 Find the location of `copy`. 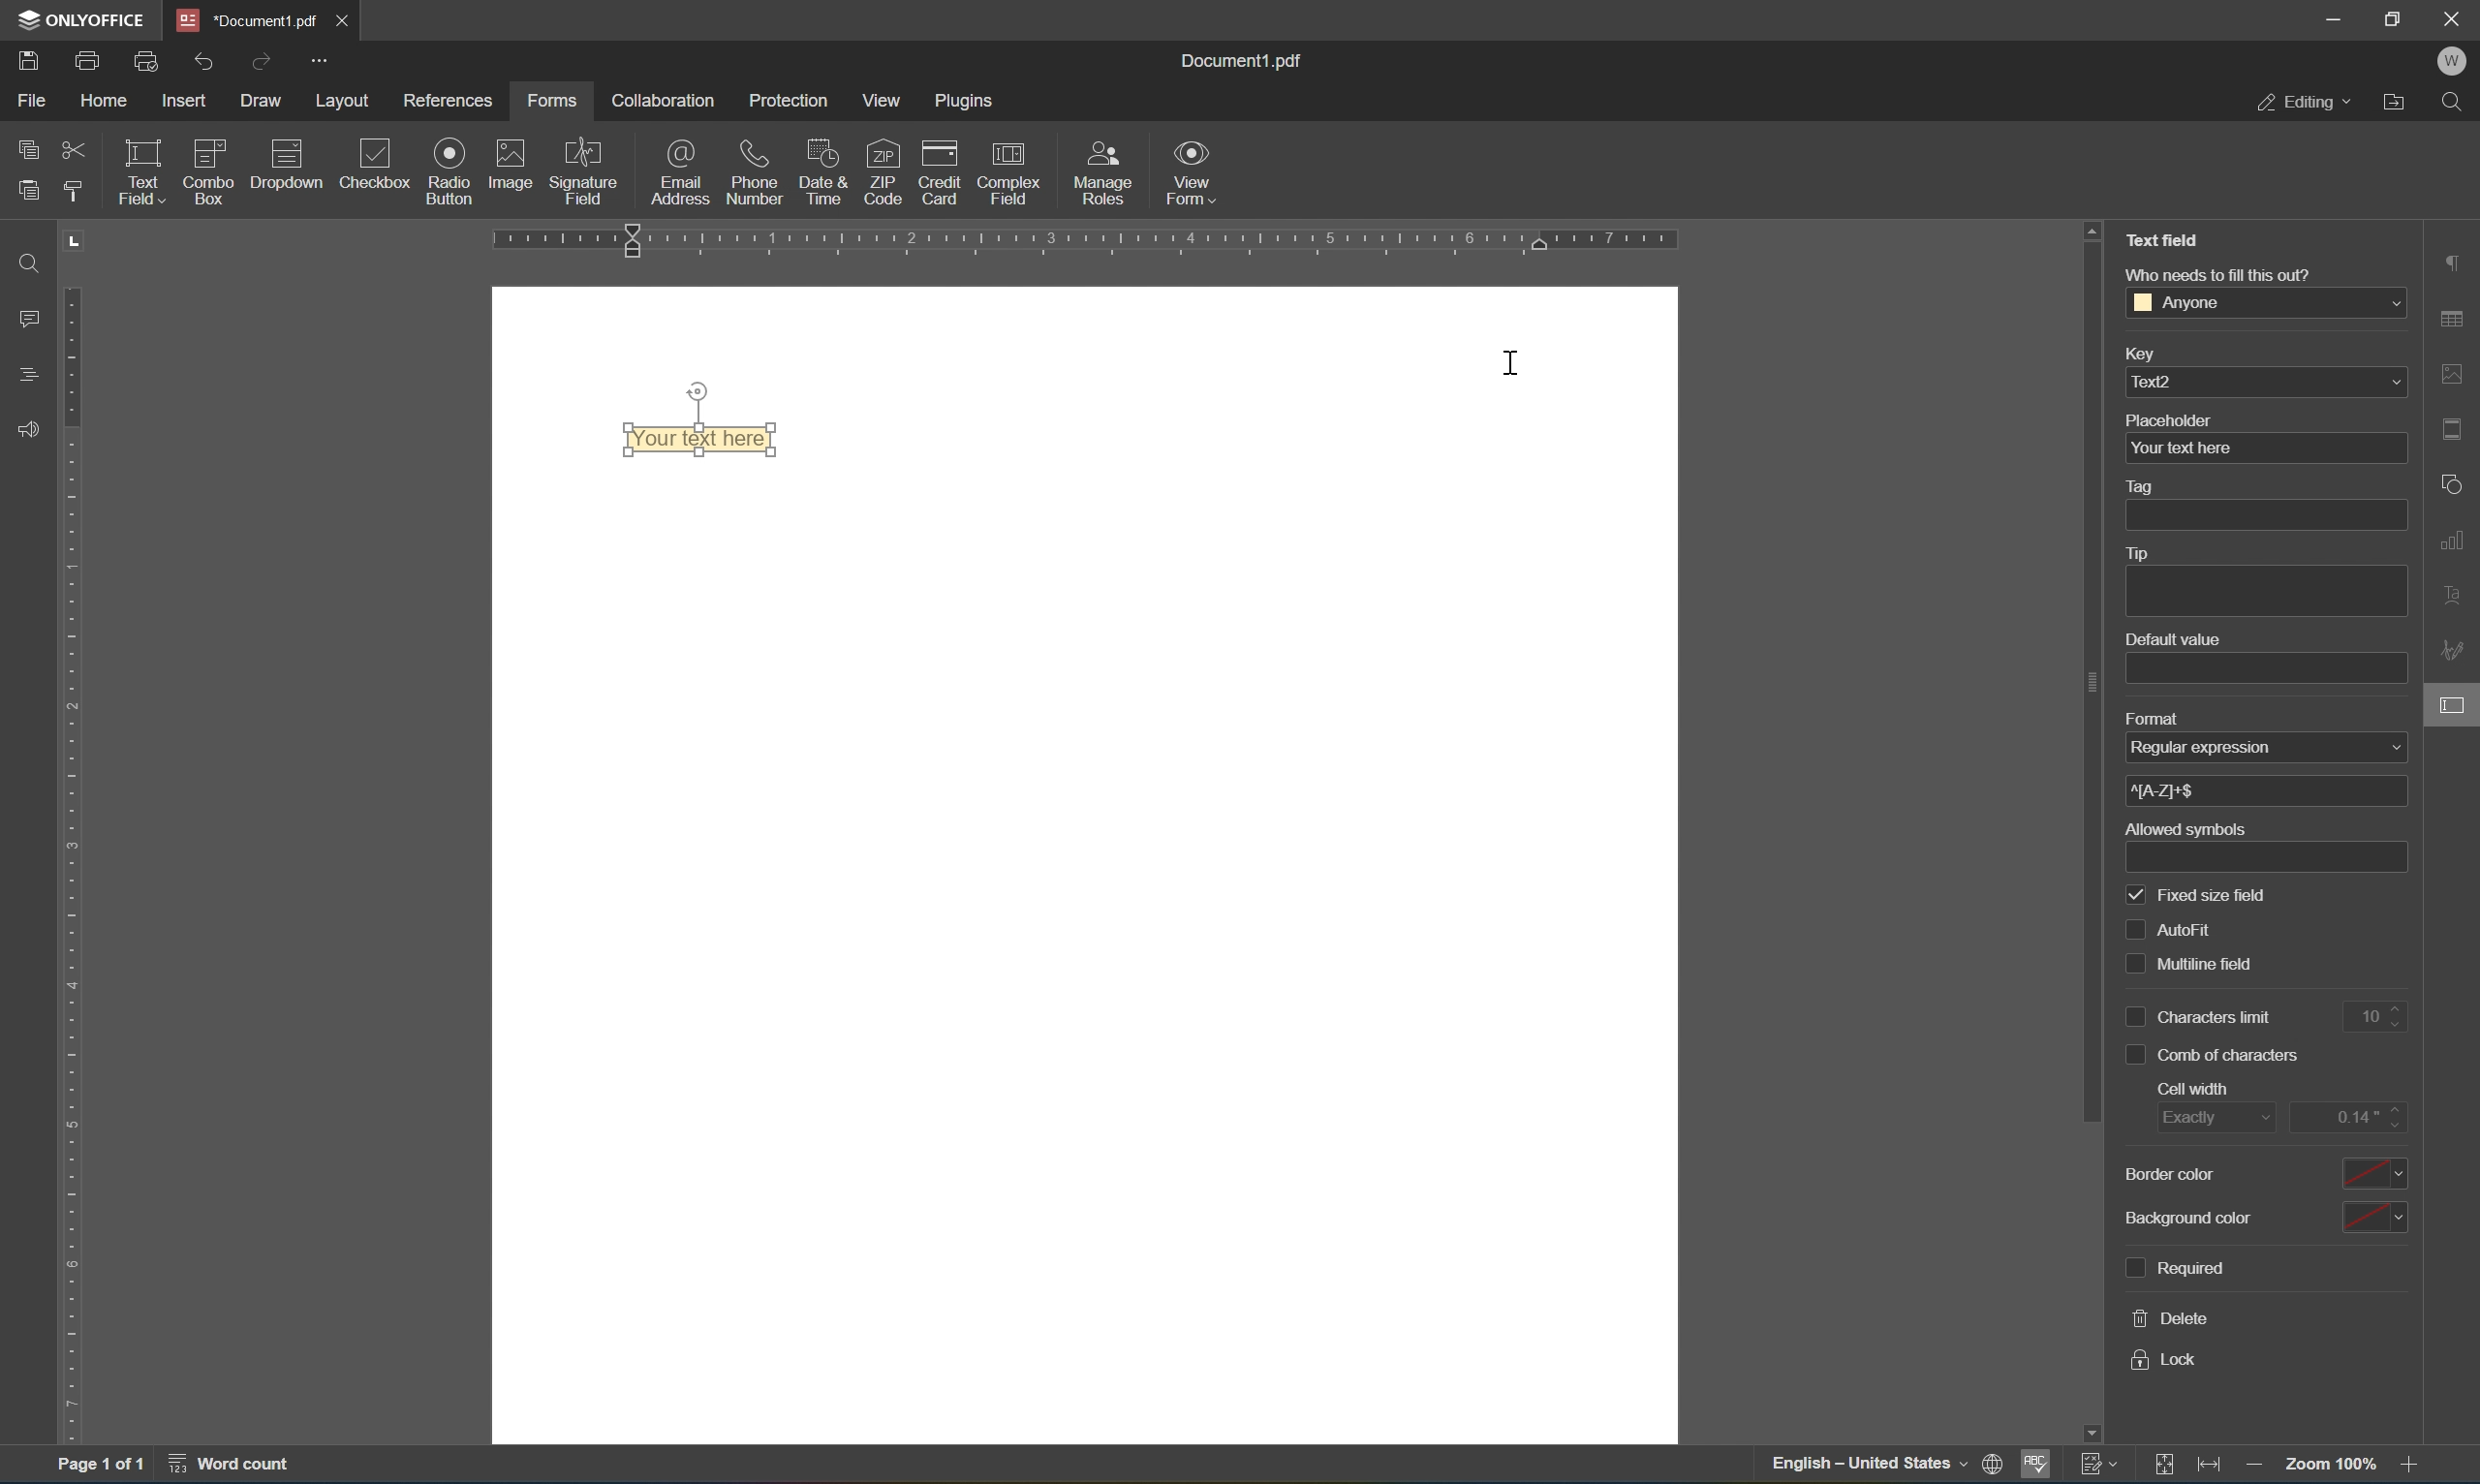

copy is located at coordinates (23, 148).